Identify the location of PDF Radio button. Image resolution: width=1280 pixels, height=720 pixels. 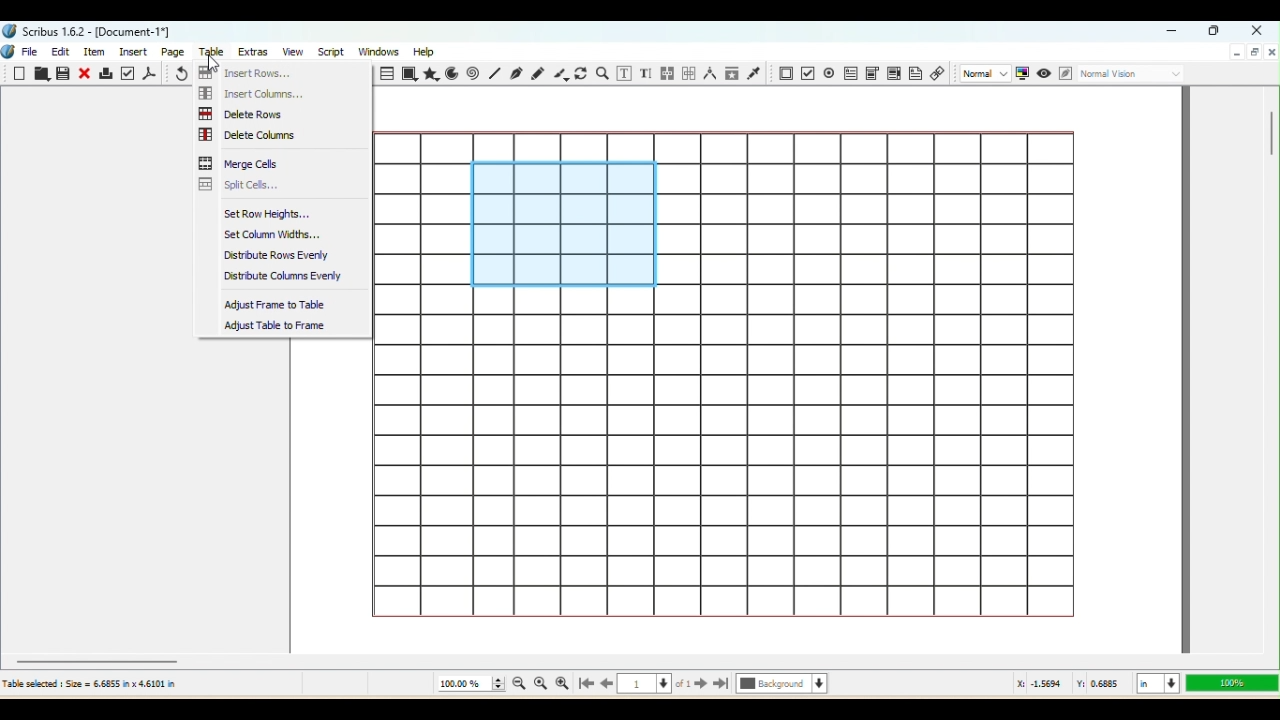
(807, 73).